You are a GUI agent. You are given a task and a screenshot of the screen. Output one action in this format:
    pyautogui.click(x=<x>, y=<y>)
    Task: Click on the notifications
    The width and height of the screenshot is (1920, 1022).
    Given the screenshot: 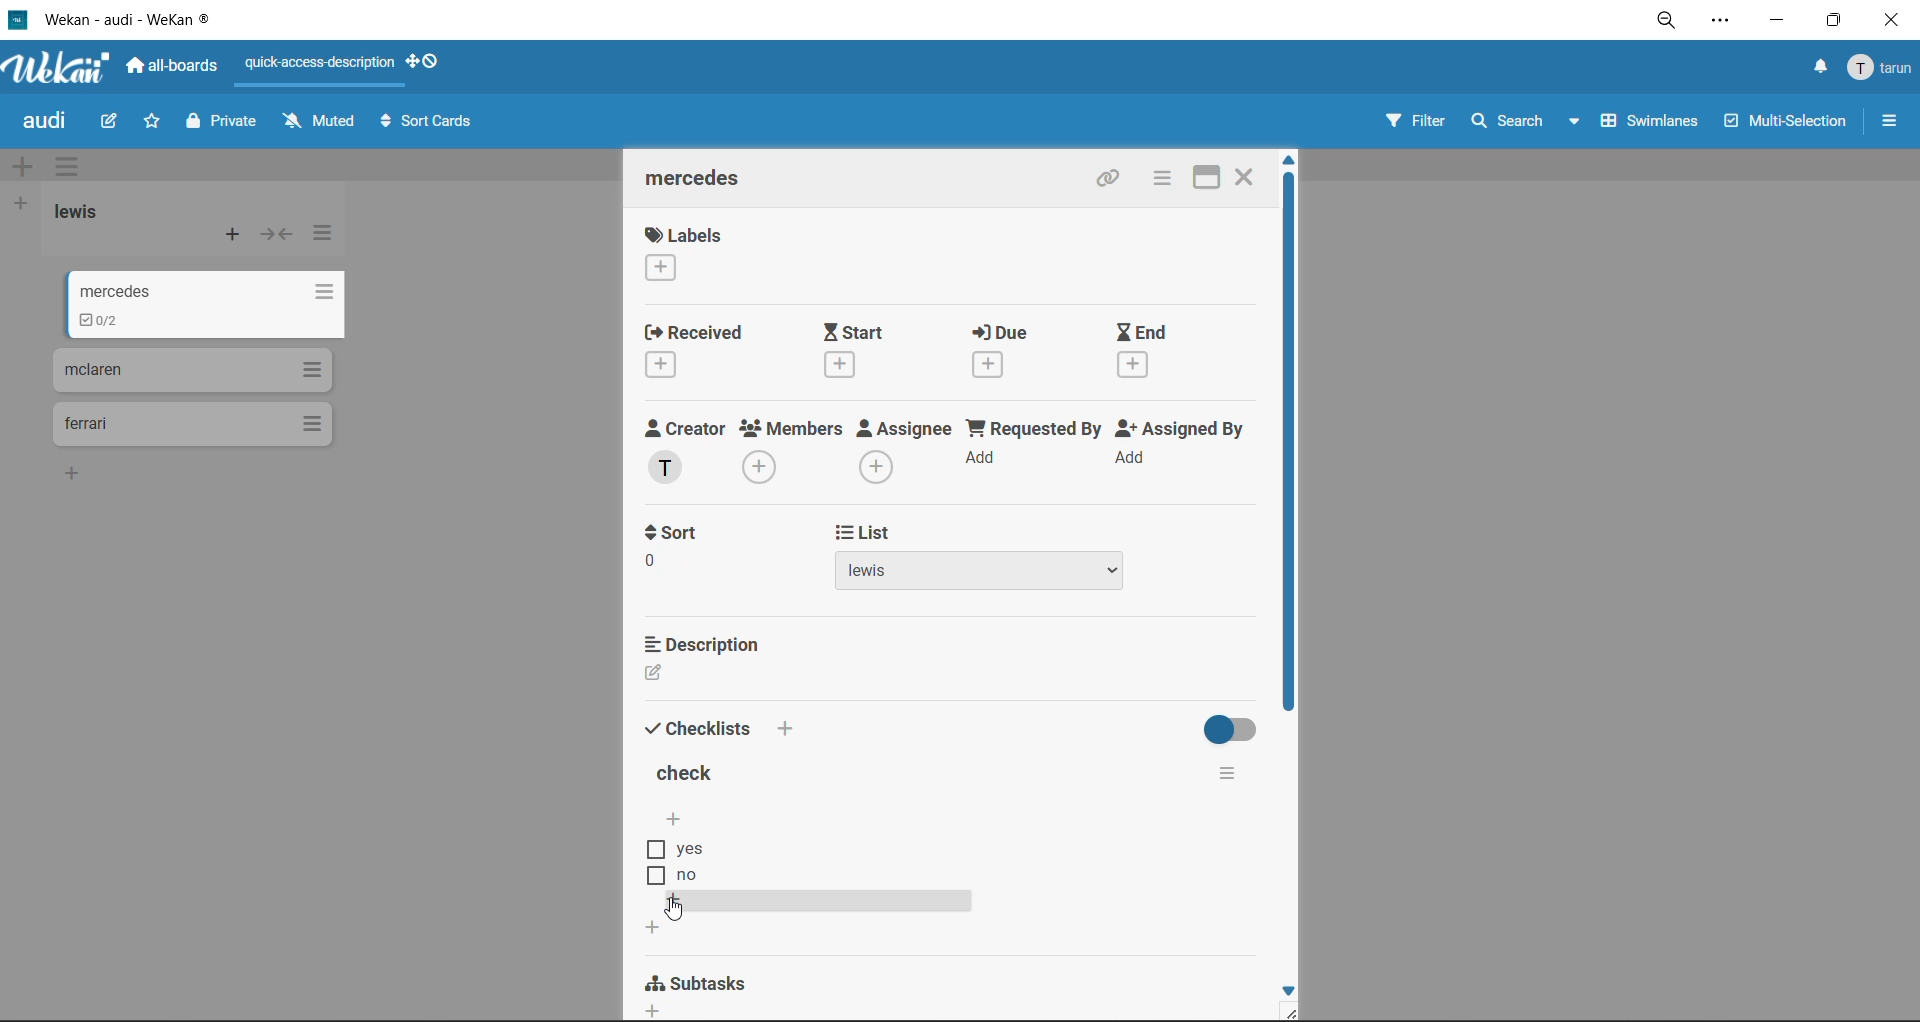 What is the action you would take?
    pyautogui.click(x=1817, y=69)
    